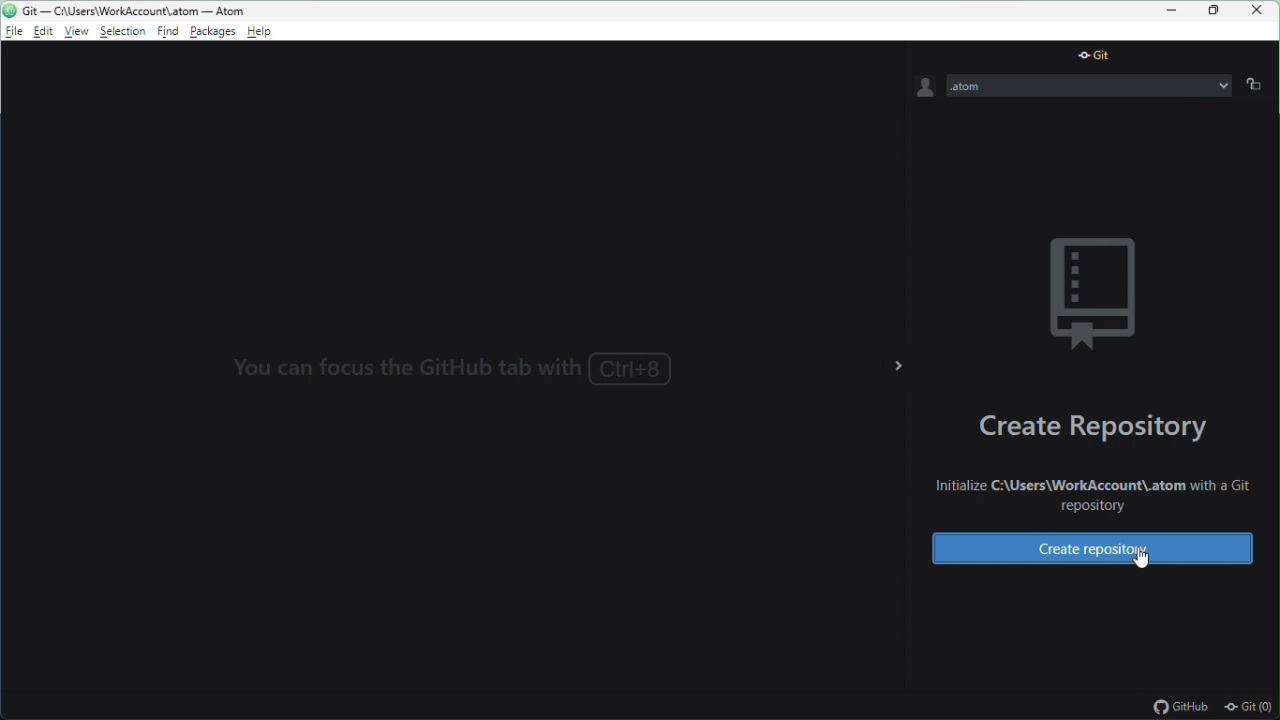 The height and width of the screenshot is (720, 1280). I want to click on find, so click(172, 33).